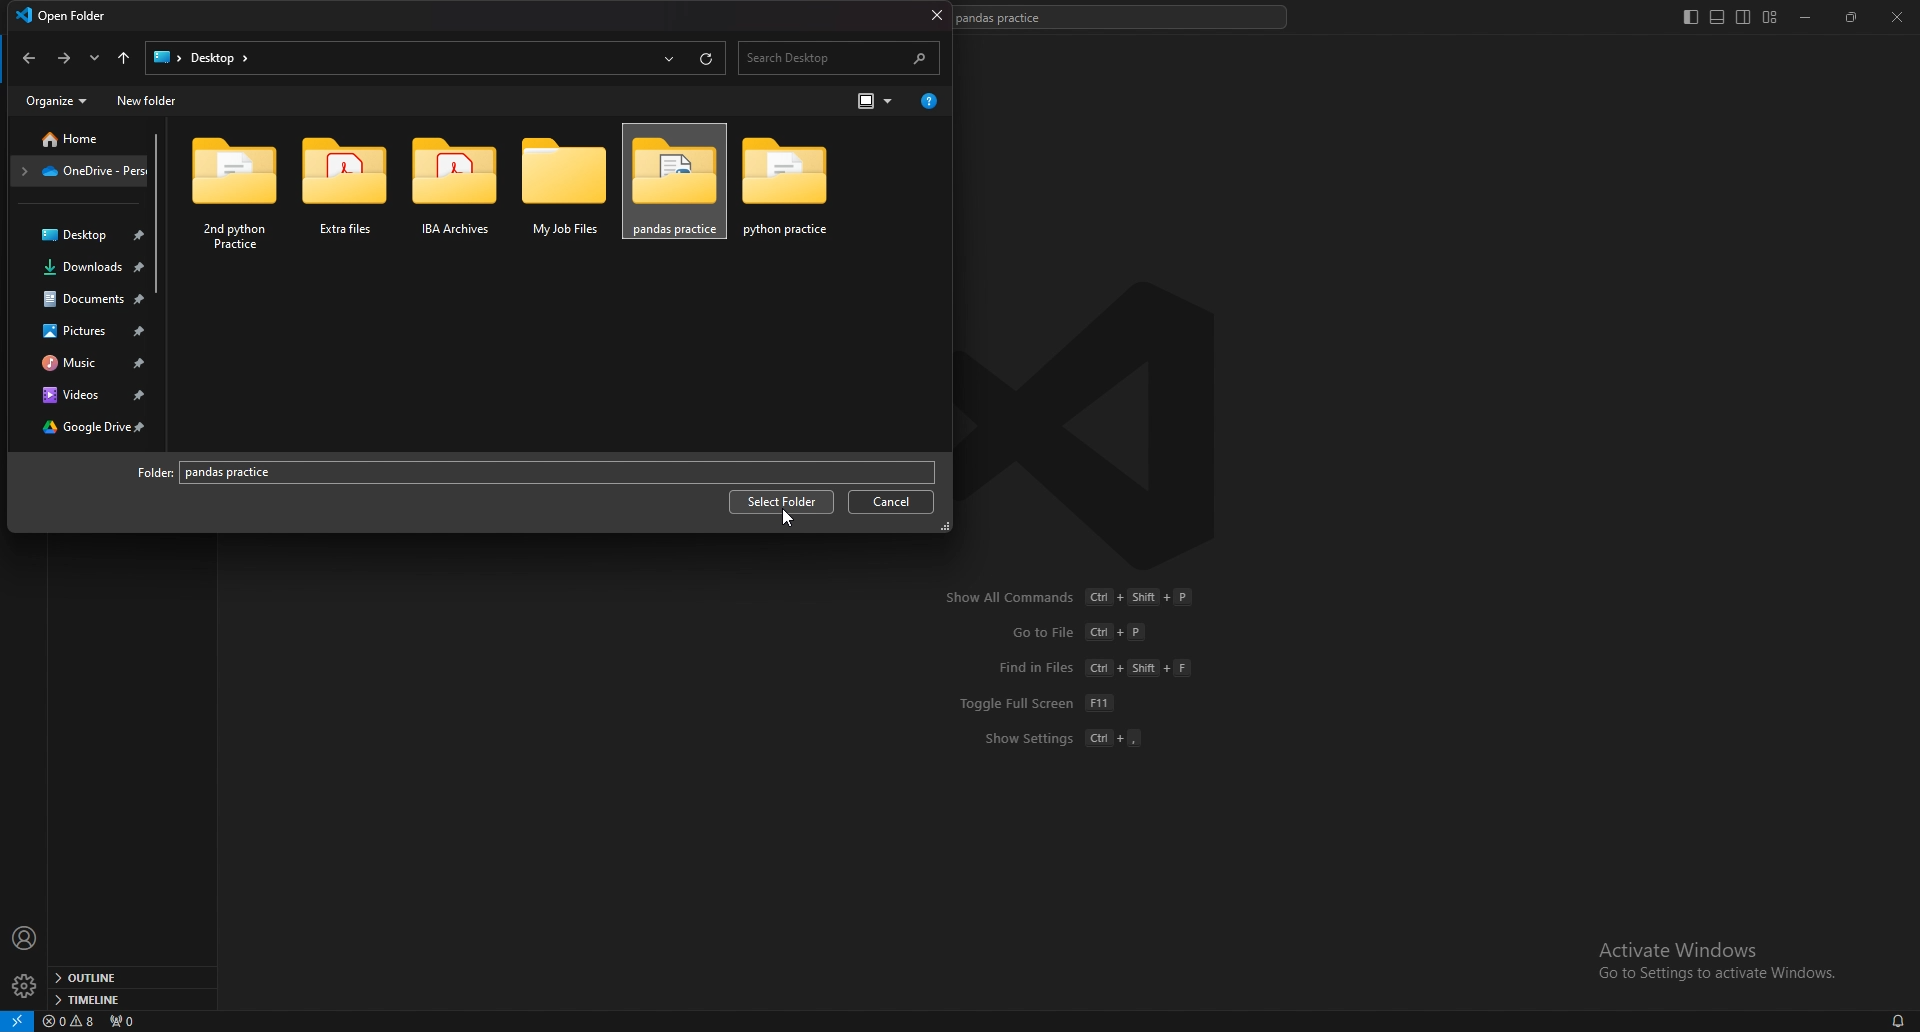 This screenshot has width=1920, height=1032. Describe the element at coordinates (126, 56) in the screenshot. I see `upto locations` at that location.